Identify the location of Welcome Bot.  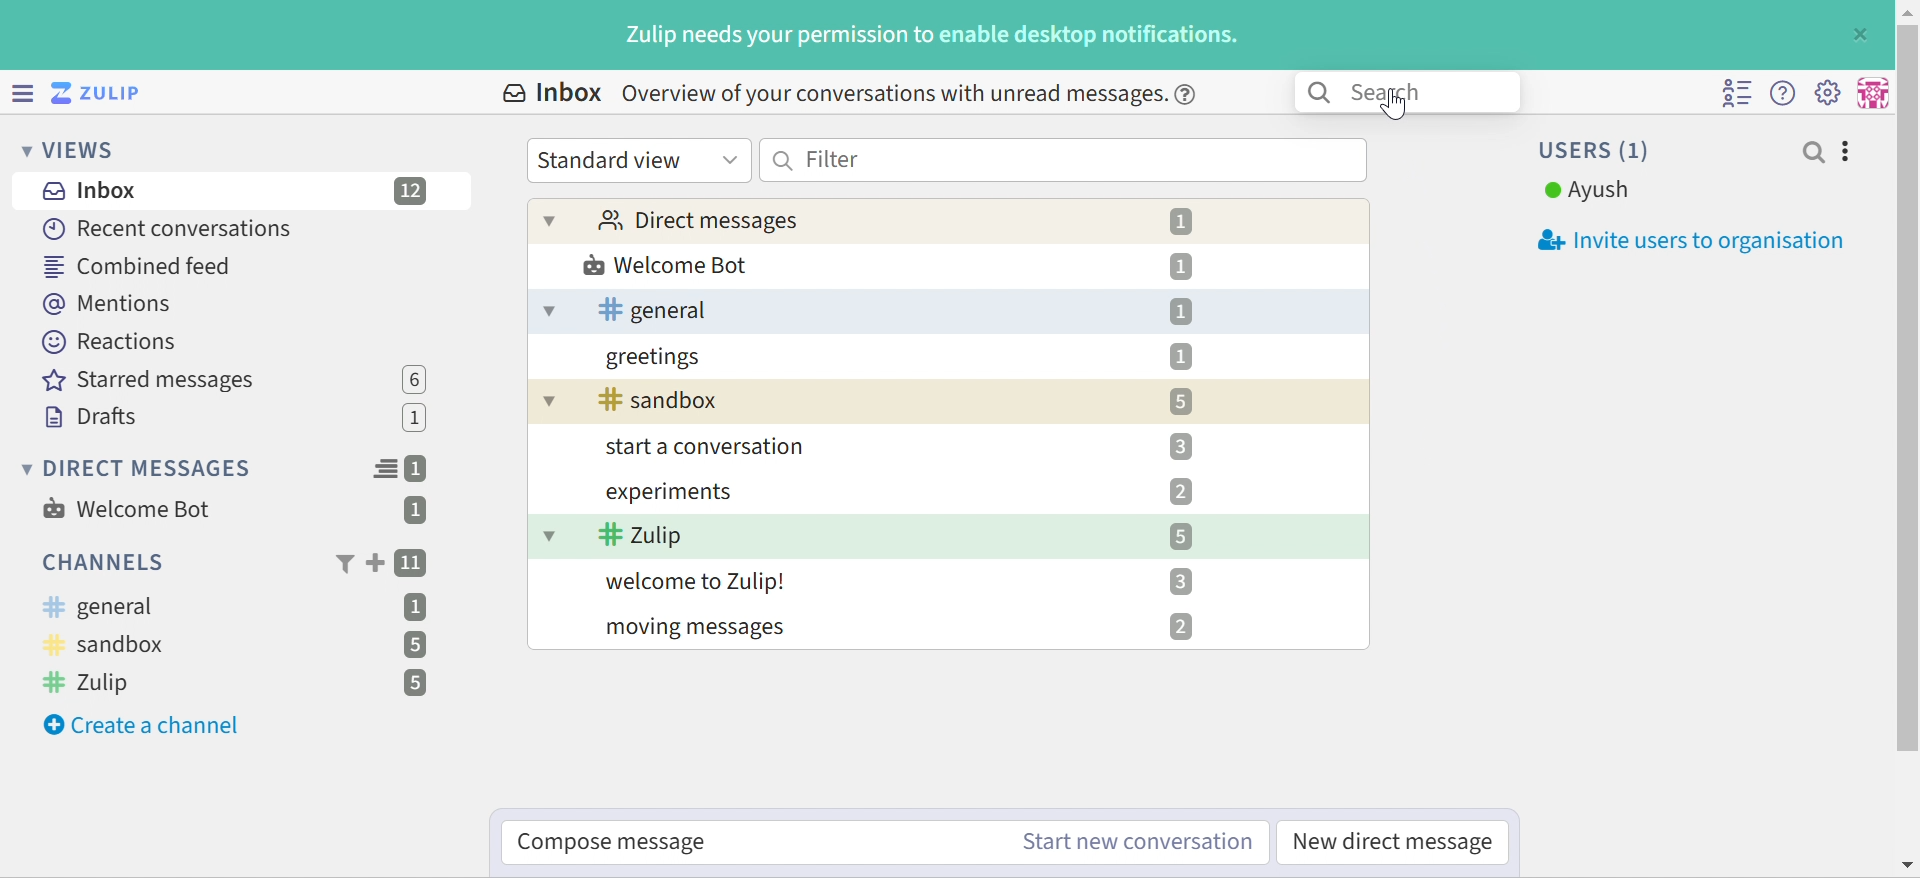
(127, 509).